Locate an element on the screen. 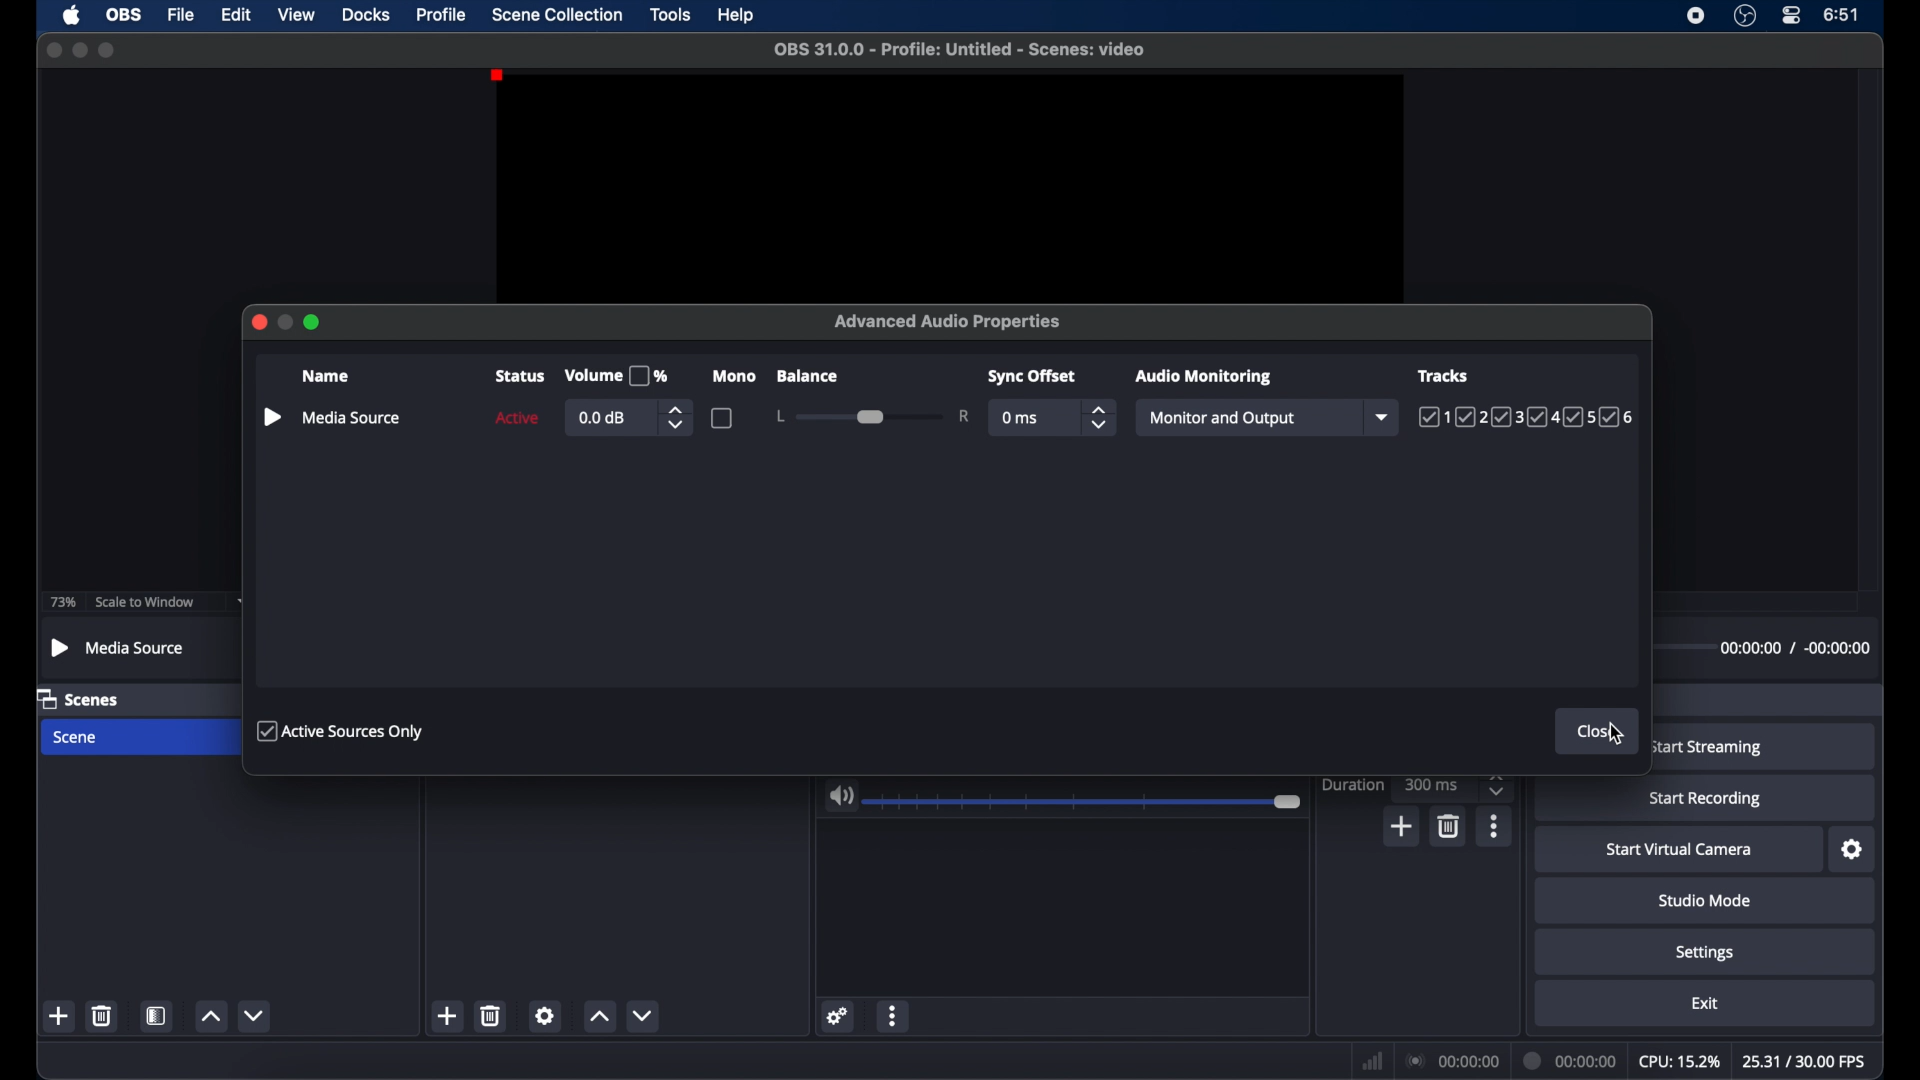  increment is located at coordinates (599, 1018).